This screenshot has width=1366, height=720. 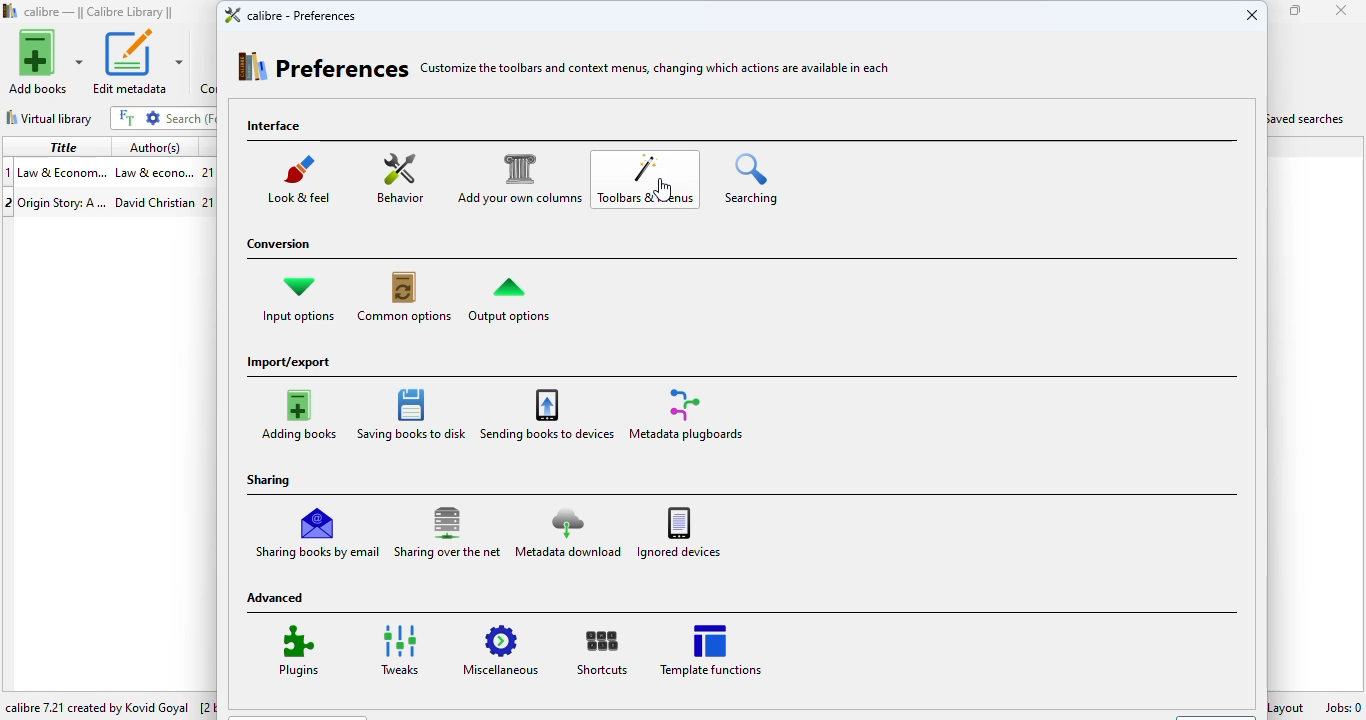 What do you see at coordinates (289, 14) in the screenshot?
I see `calibre - preferences` at bounding box center [289, 14].